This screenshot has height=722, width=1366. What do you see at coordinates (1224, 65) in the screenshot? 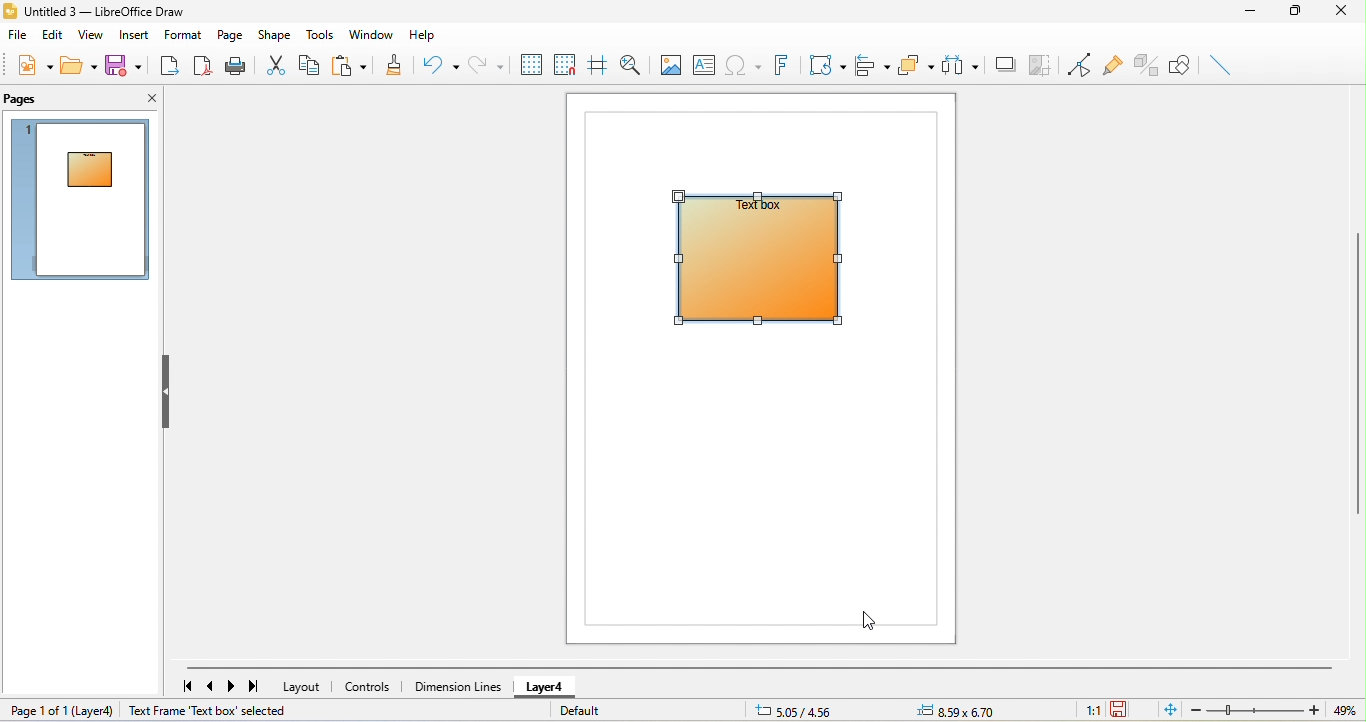
I see `insert line` at bounding box center [1224, 65].